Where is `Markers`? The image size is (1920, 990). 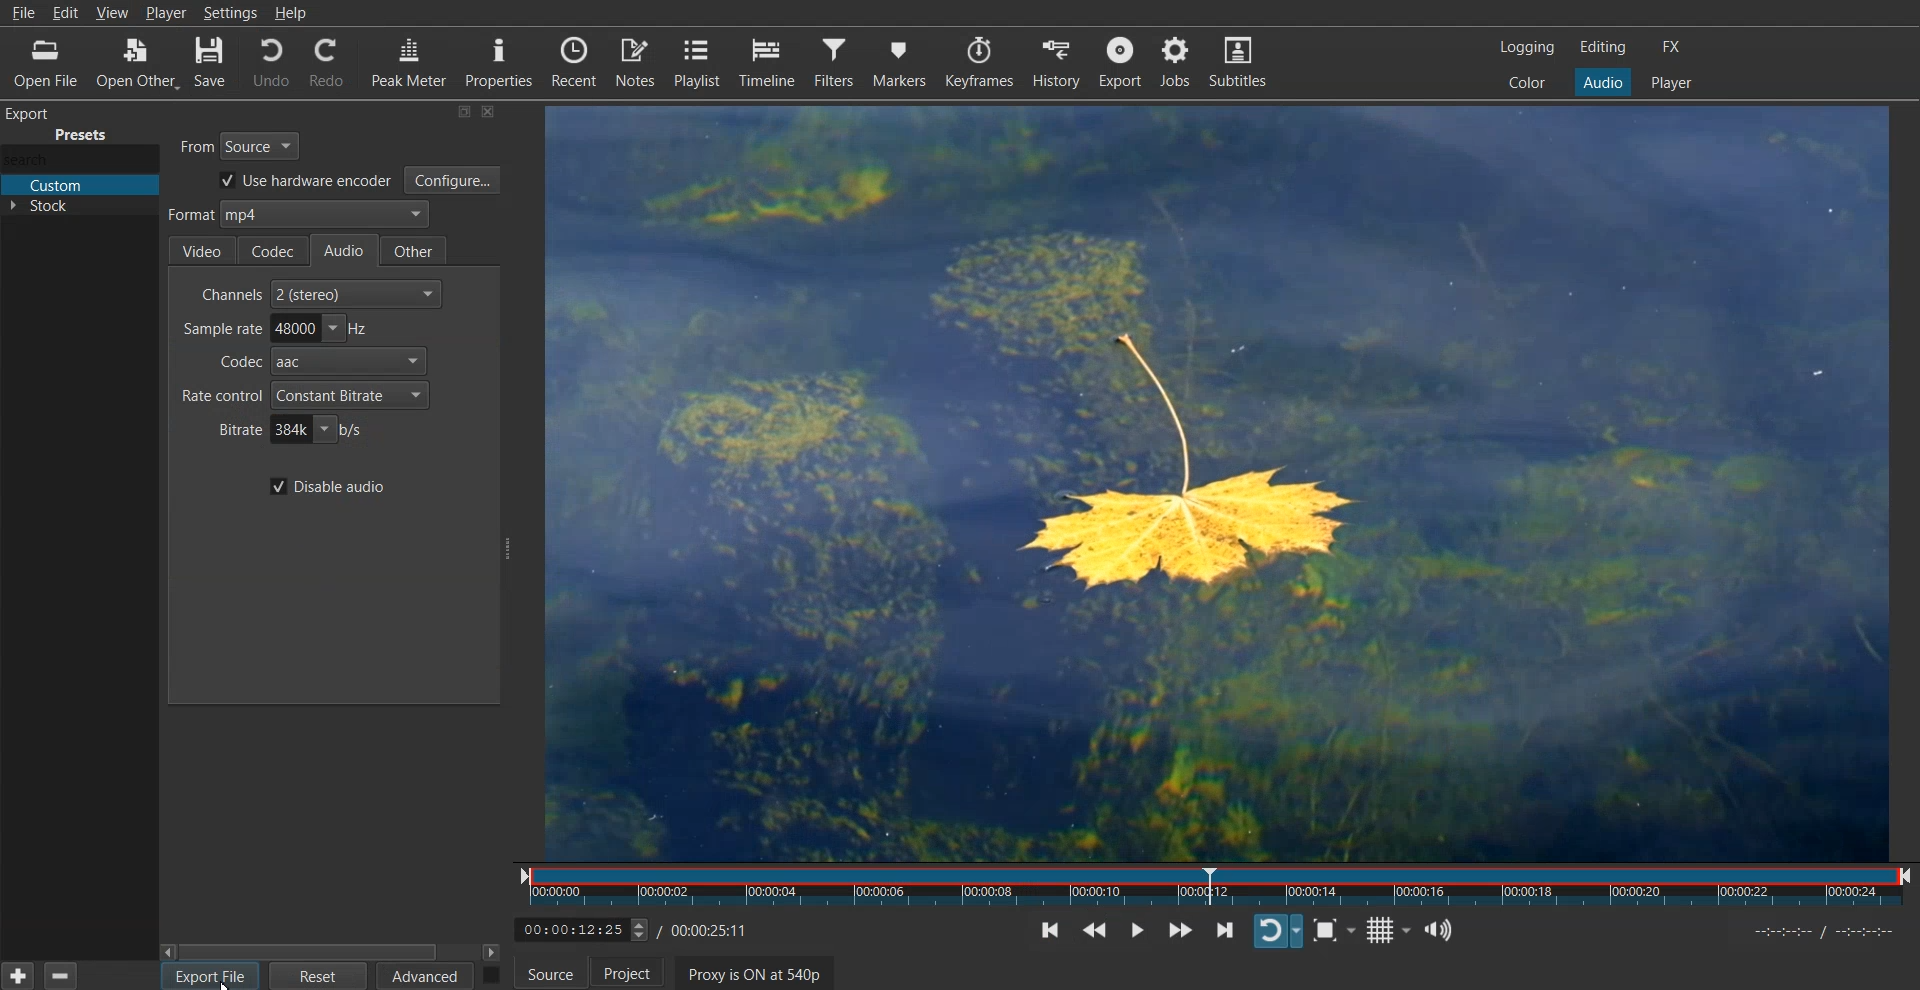
Markers is located at coordinates (901, 61).